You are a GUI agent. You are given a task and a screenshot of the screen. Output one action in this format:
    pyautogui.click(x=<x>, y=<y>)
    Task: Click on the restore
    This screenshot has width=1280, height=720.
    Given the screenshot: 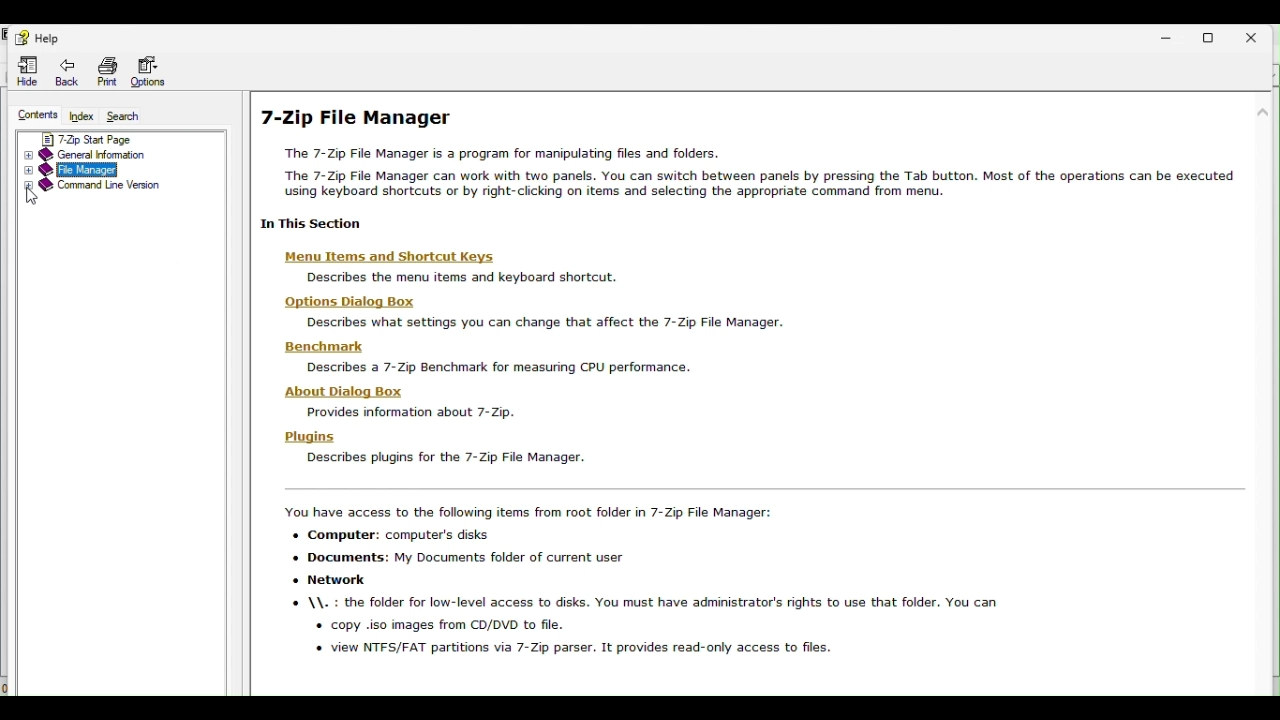 What is the action you would take?
    pyautogui.click(x=1215, y=35)
    